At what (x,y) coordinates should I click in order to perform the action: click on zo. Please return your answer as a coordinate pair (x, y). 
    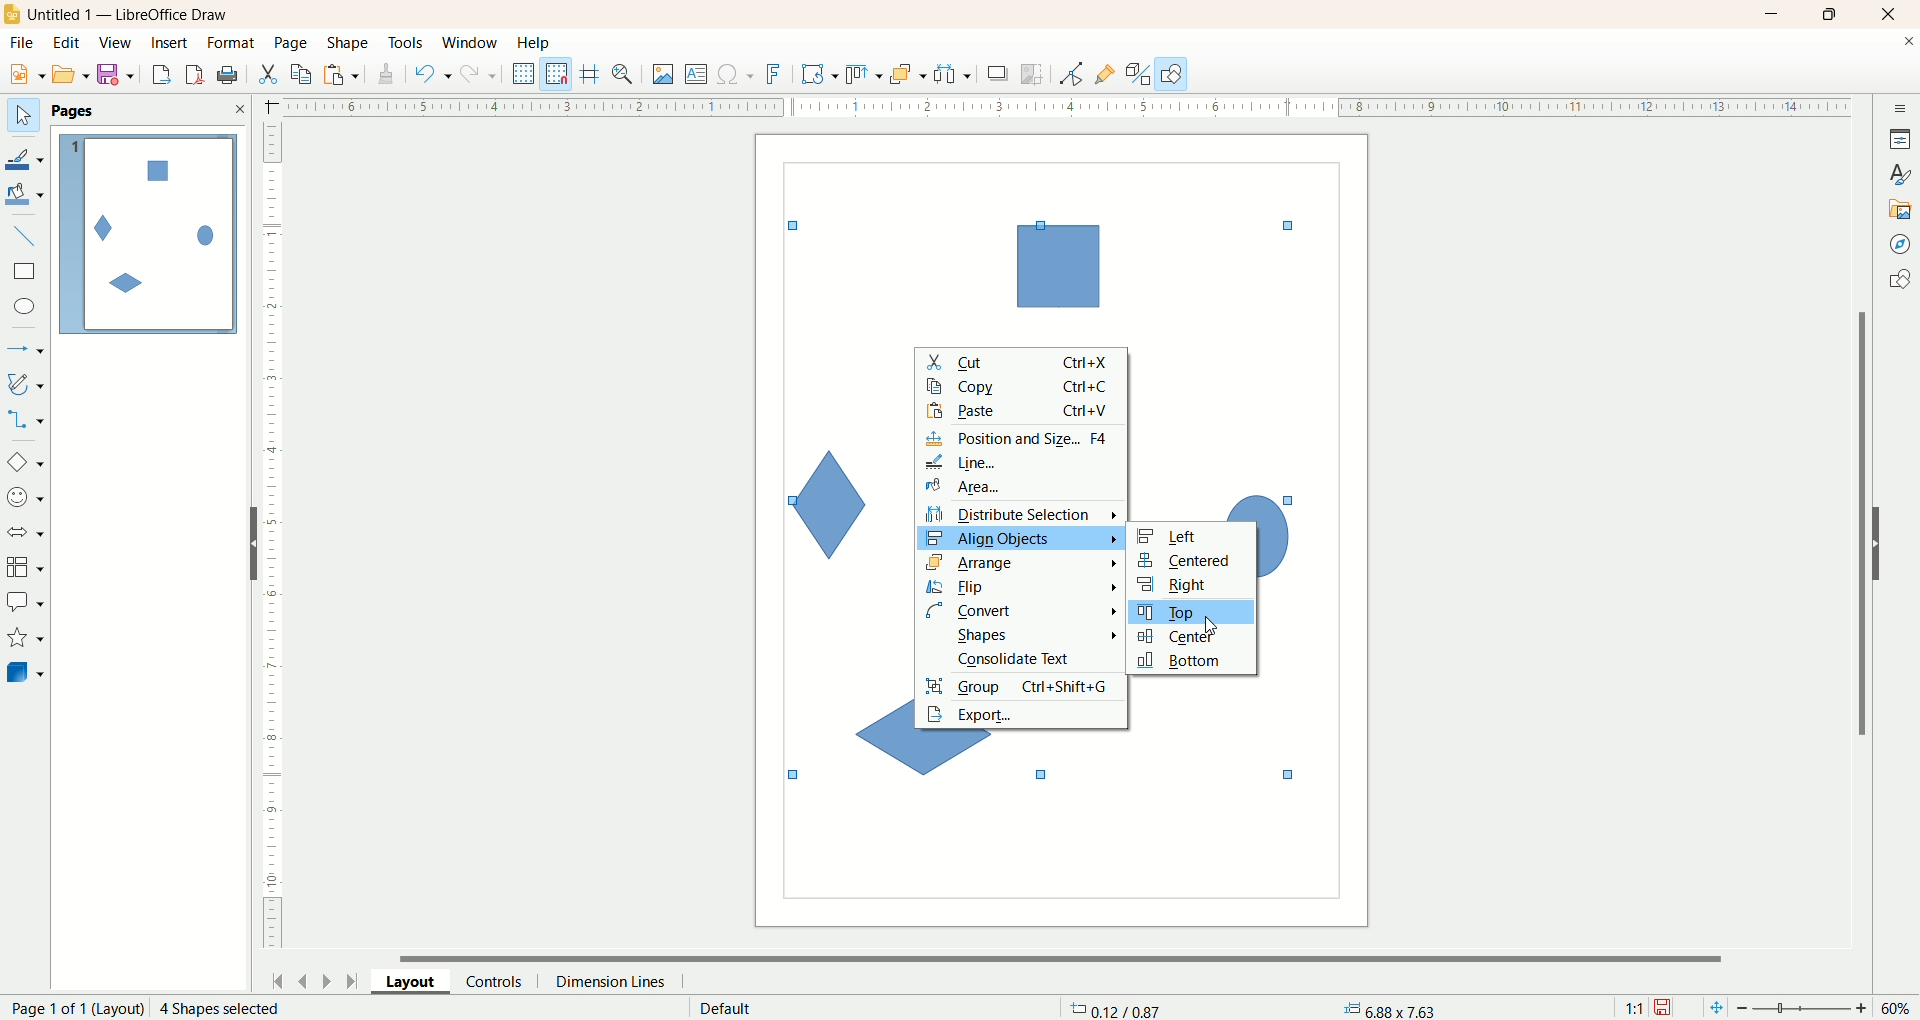
    Looking at the image, I should click on (626, 74).